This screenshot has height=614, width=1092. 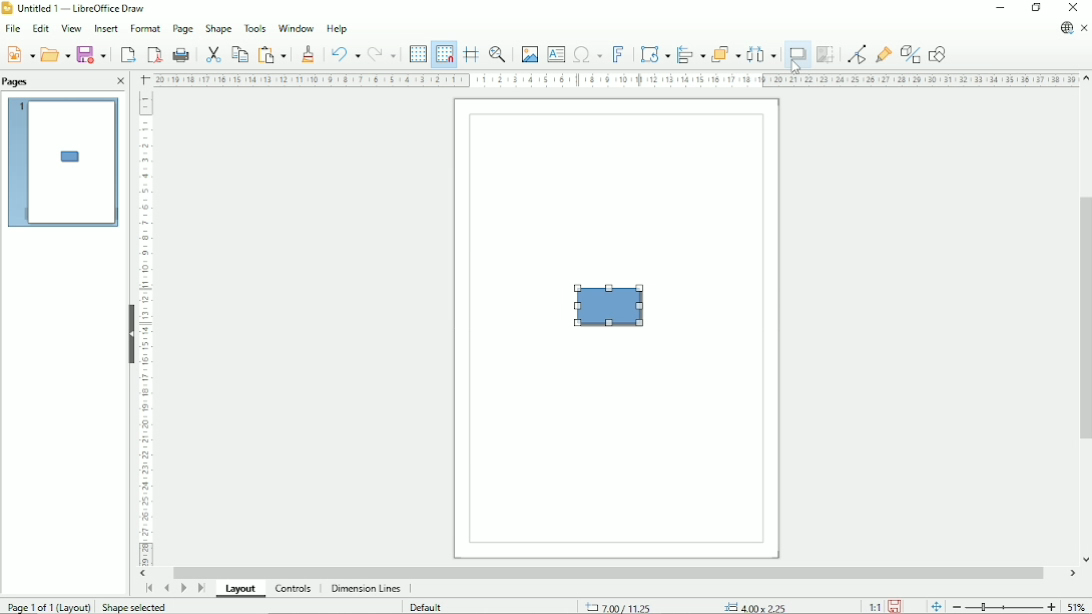 What do you see at coordinates (70, 26) in the screenshot?
I see `View` at bounding box center [70, 26].